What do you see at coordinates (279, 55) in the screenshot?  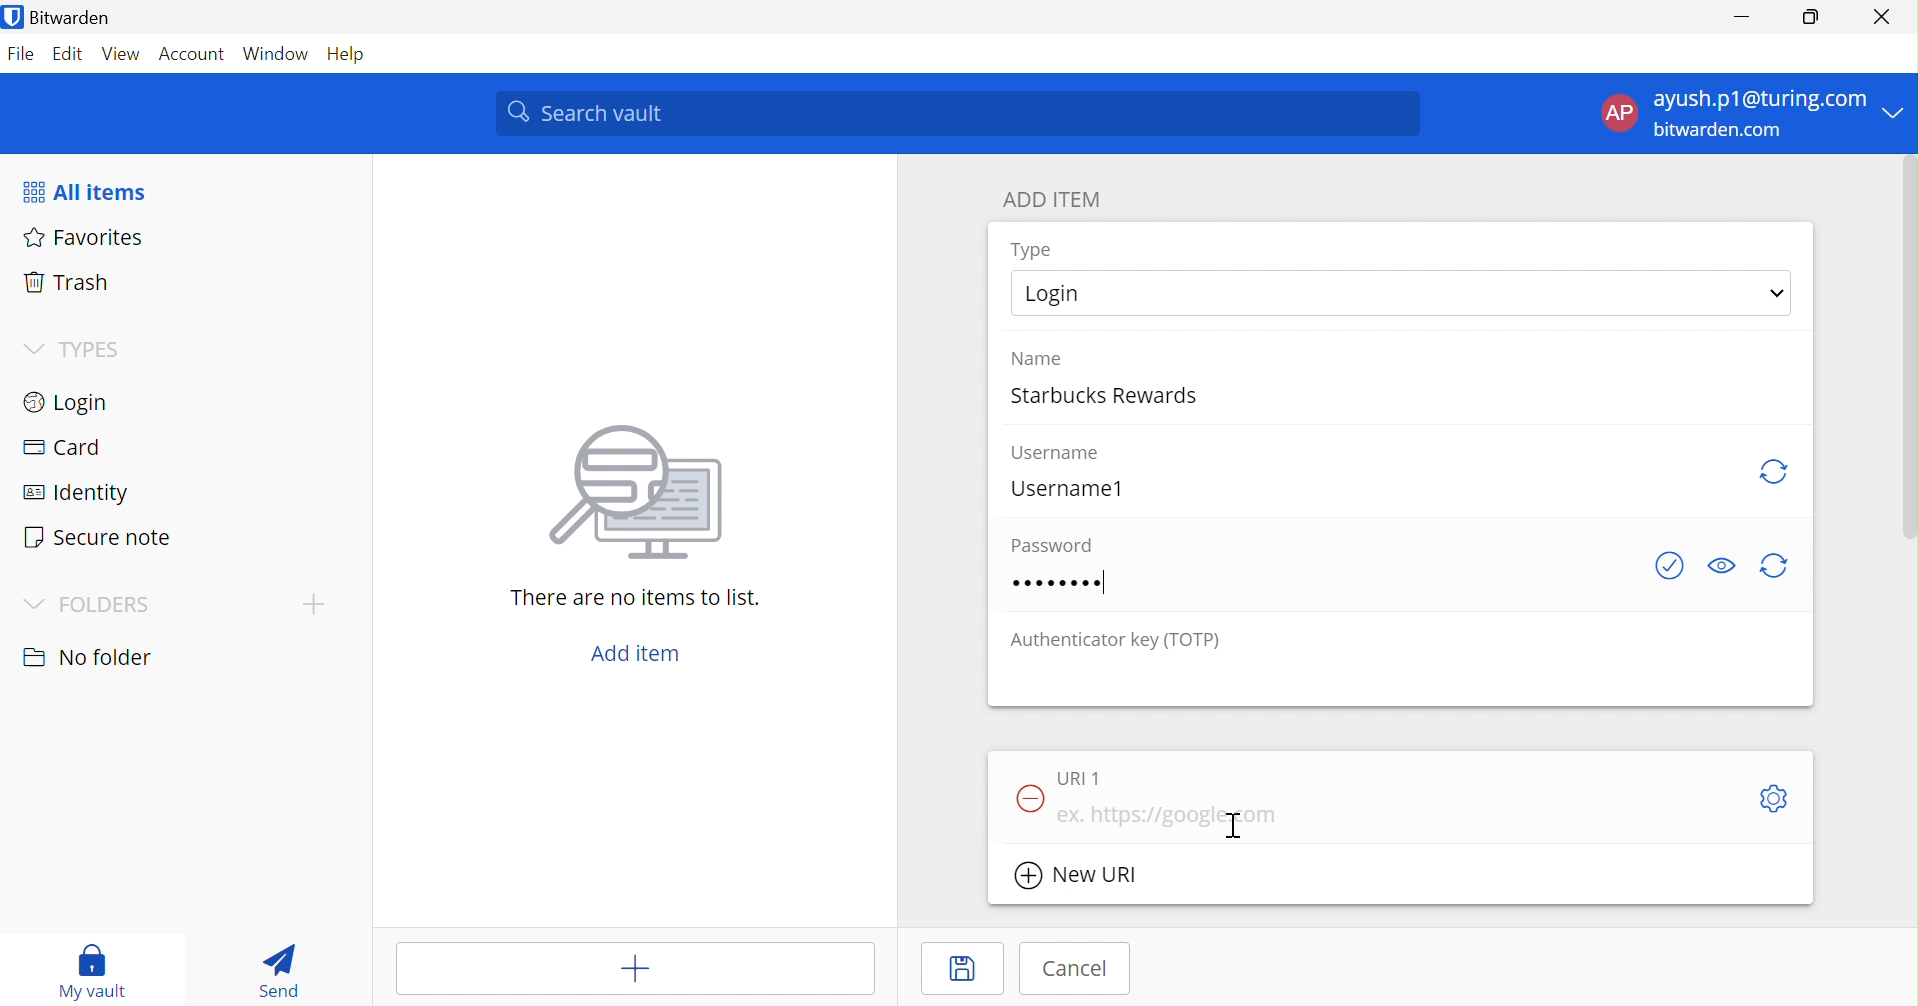 I see `Window` at bounding box center [279, 55].